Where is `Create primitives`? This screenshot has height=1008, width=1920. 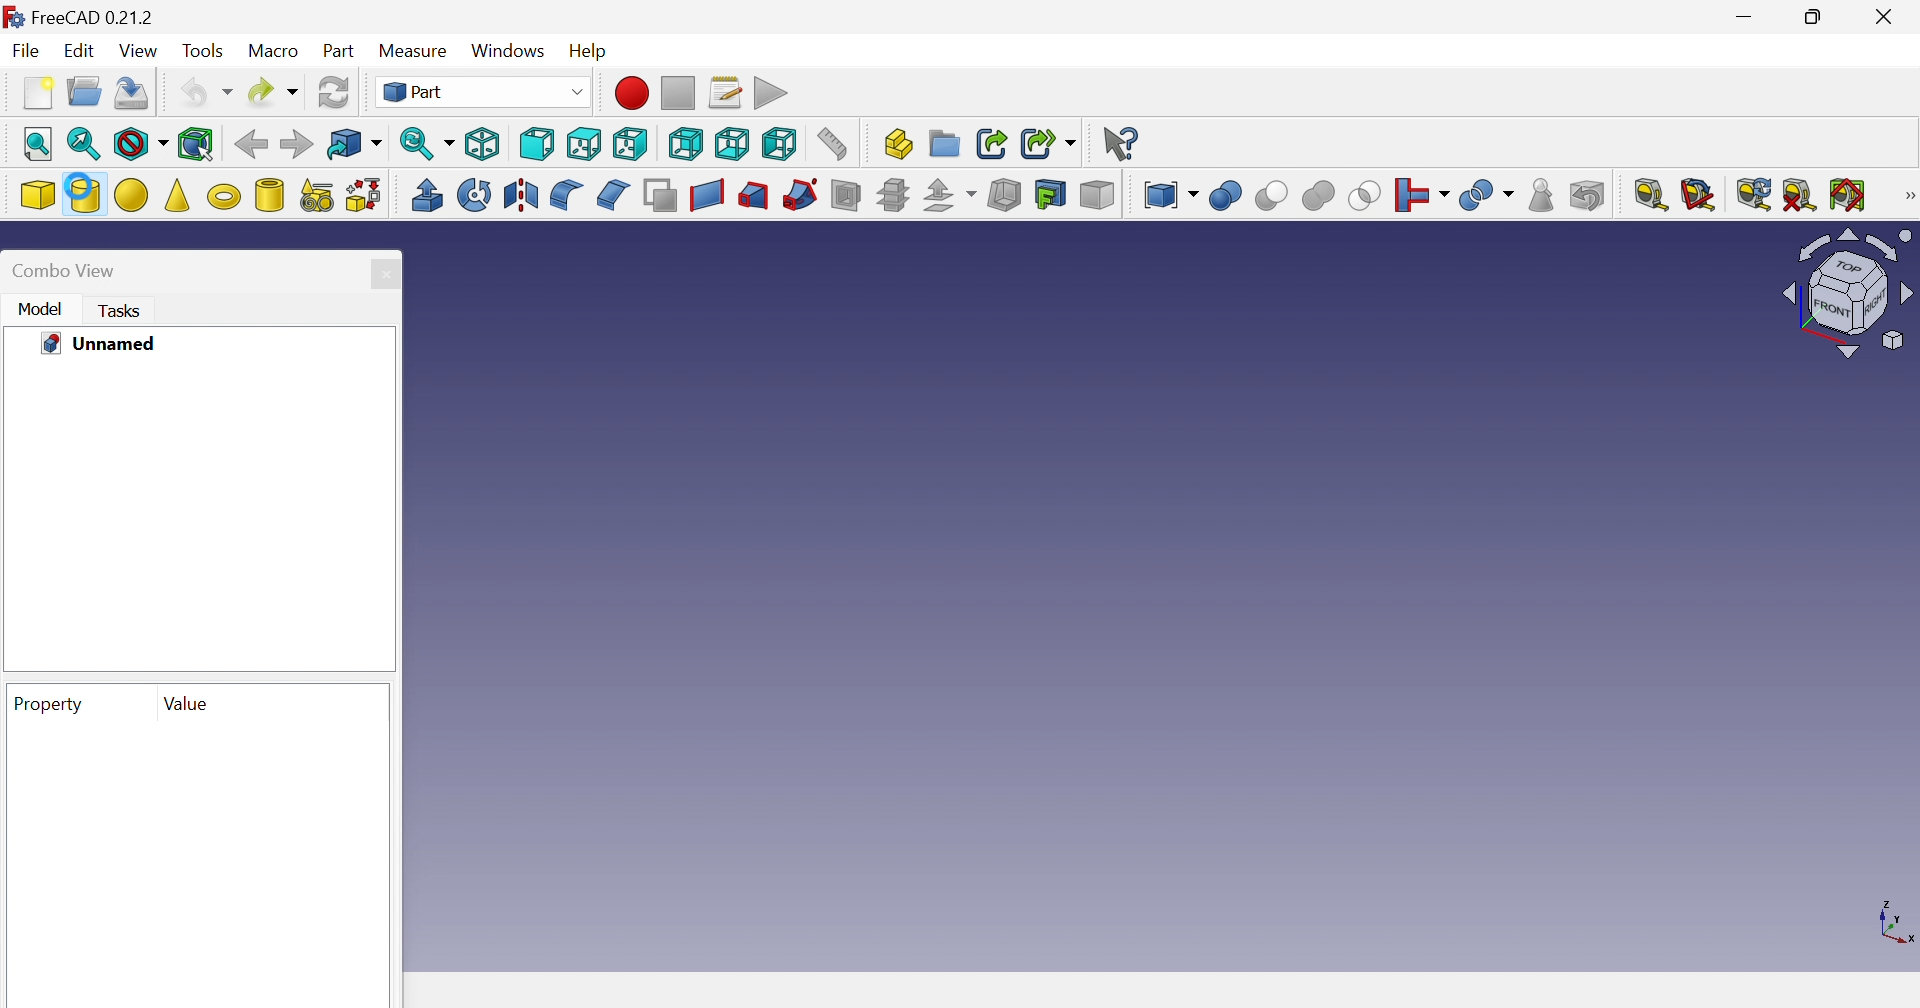
Create primitives is located at coordinates (316, 194).